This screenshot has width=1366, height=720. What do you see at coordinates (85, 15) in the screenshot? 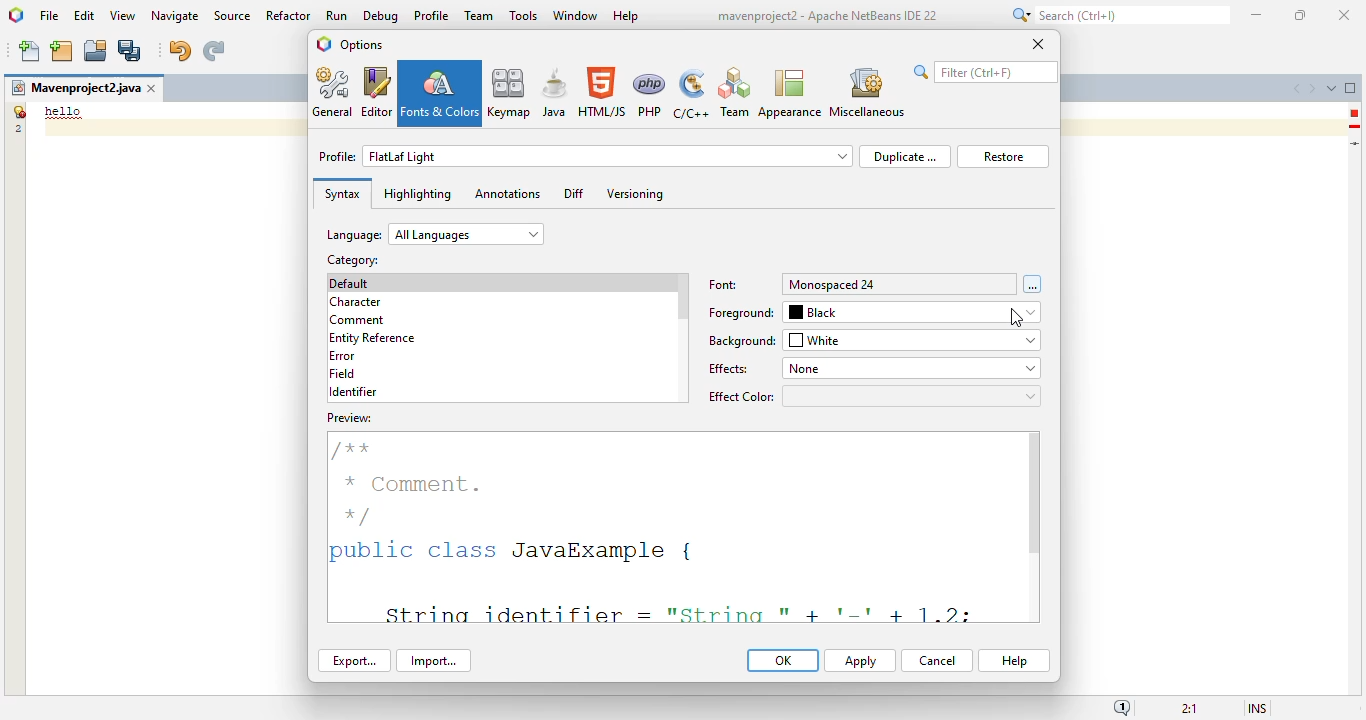
I see `edit` at bounding box center [85, 15].